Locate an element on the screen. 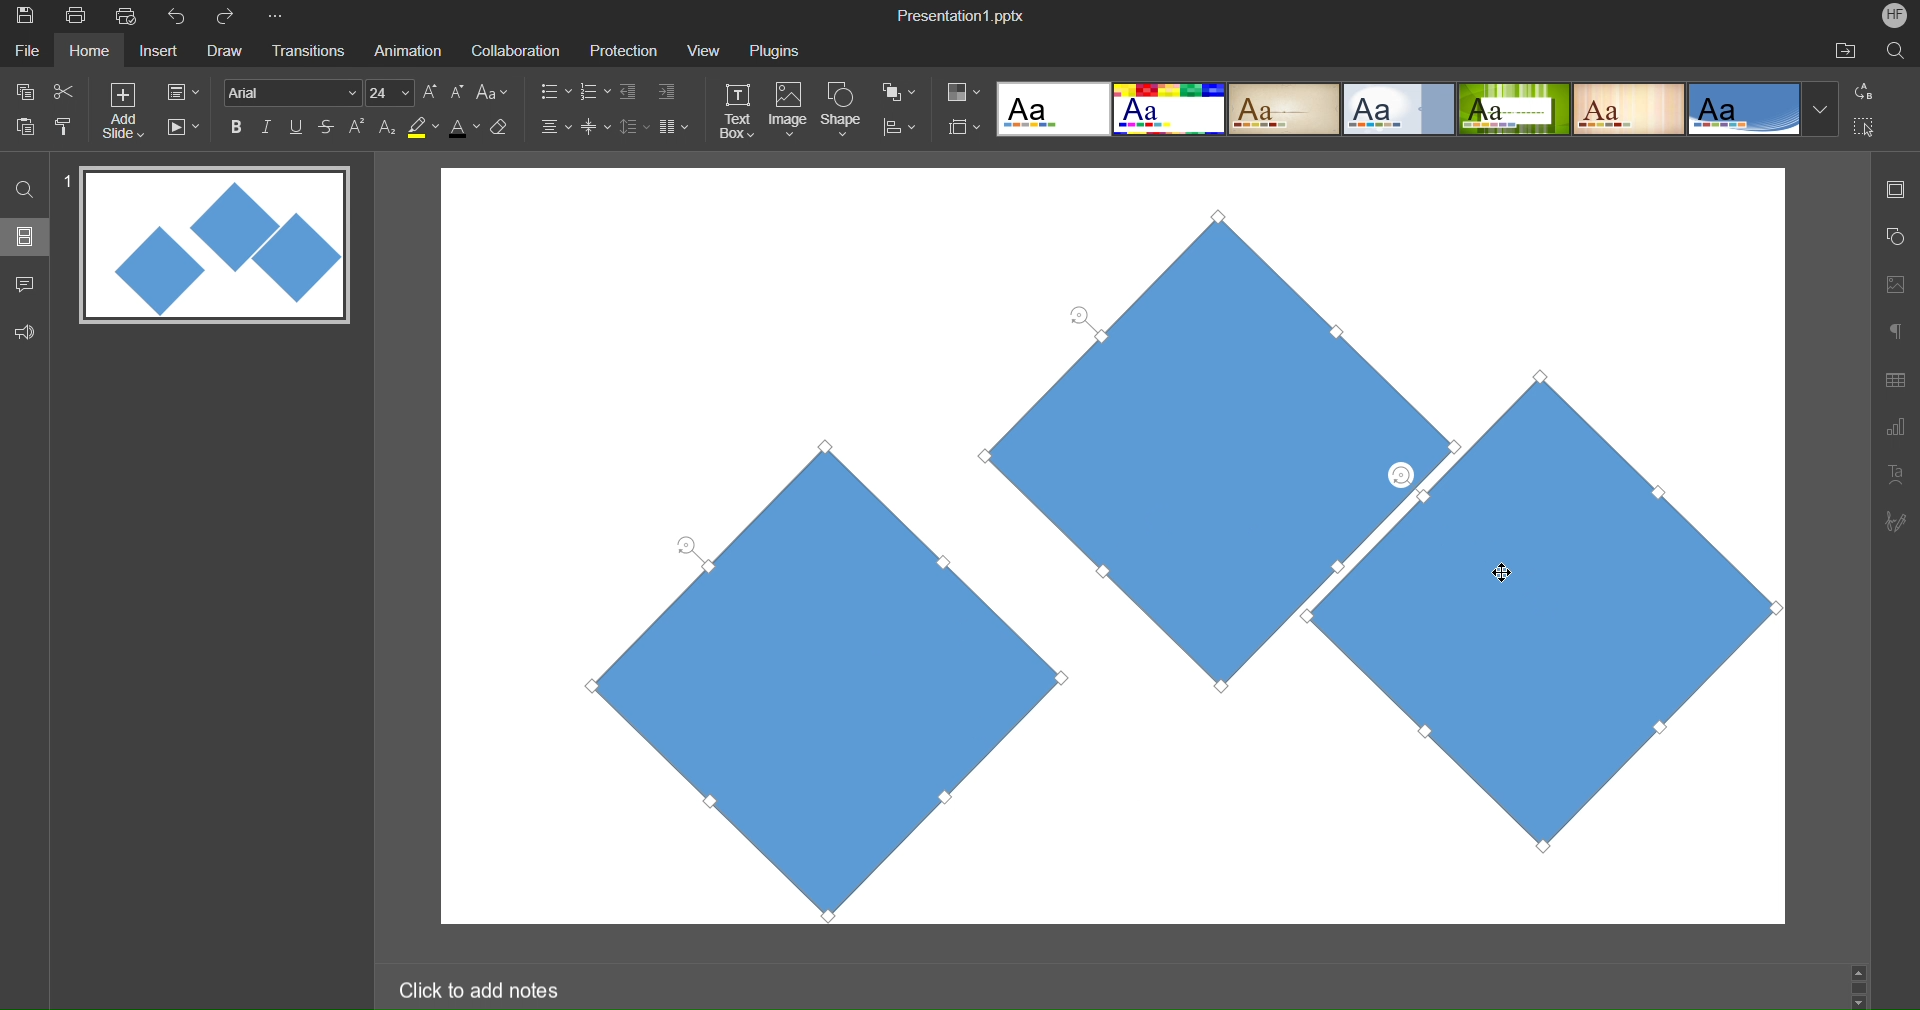  Shape 2 Selected is located at coordinates (1247, 442).